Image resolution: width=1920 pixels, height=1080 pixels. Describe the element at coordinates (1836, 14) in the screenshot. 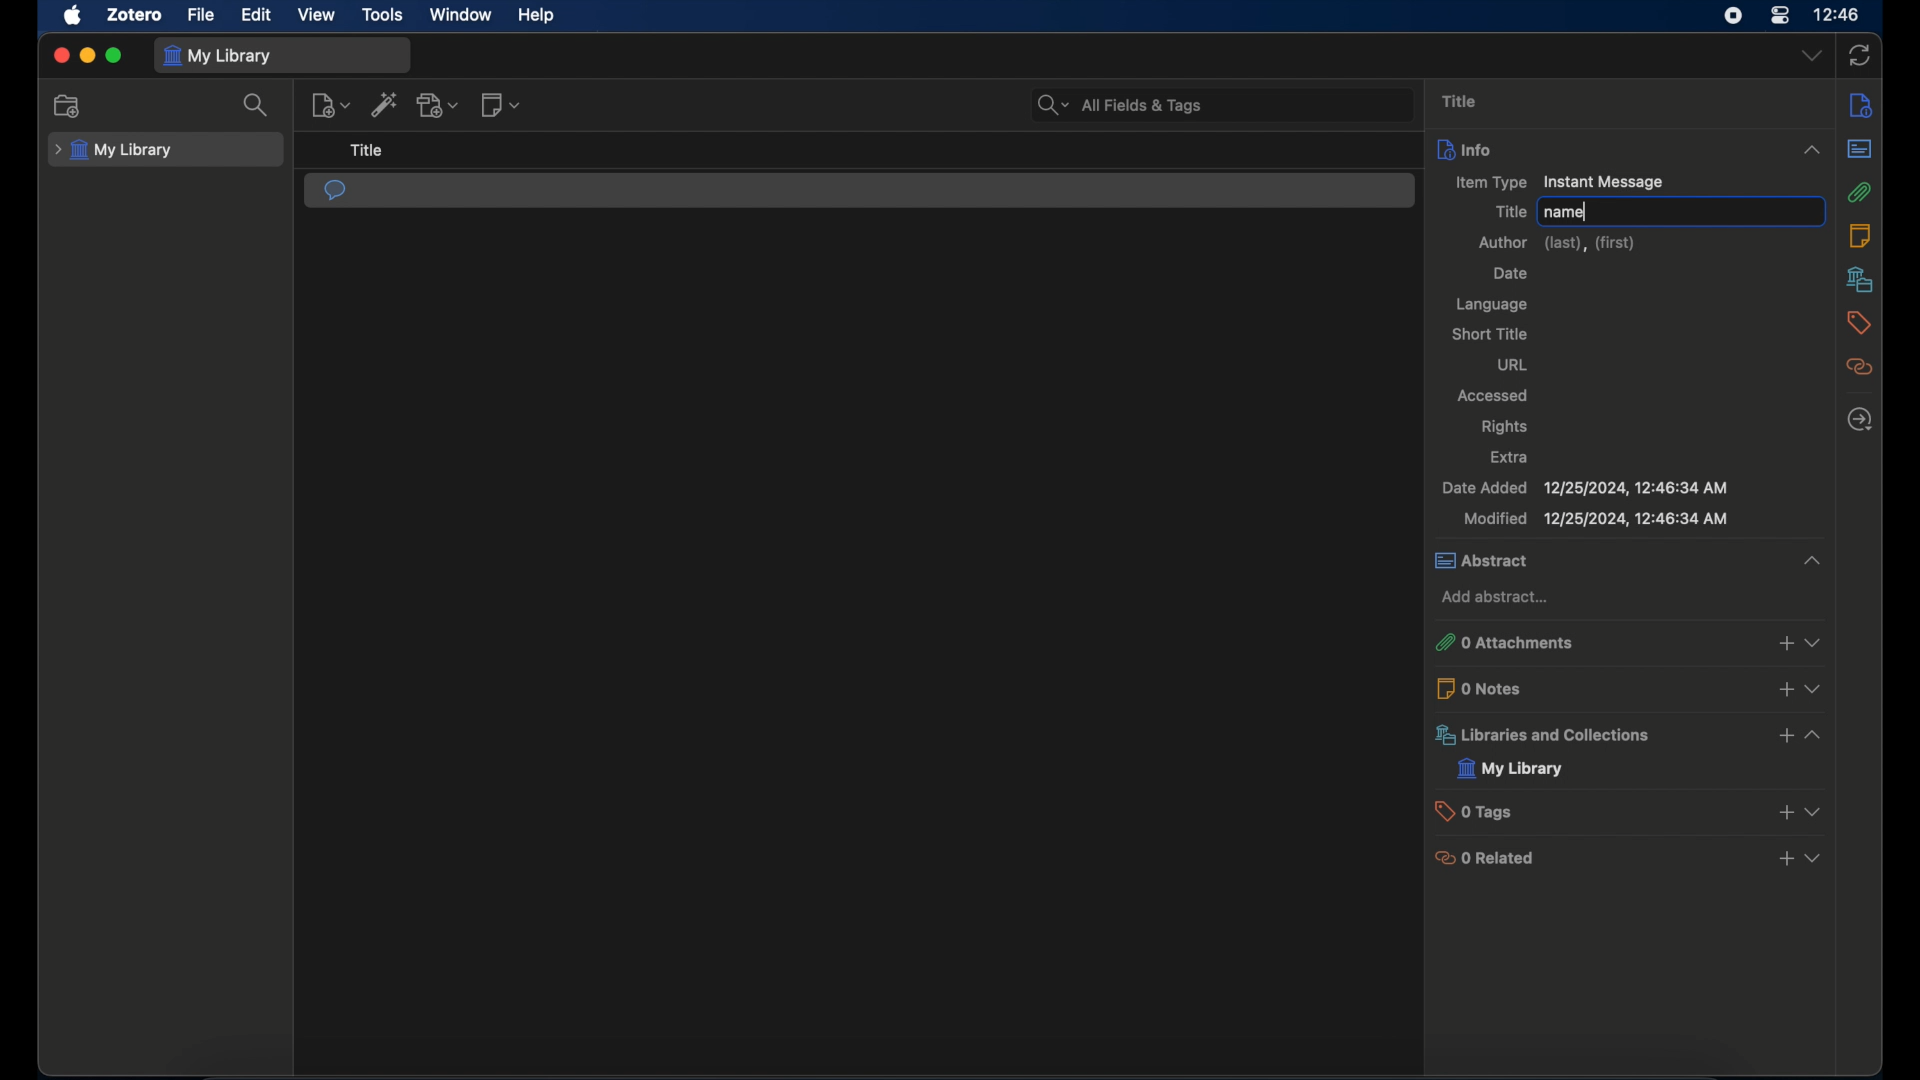

I see `time` at that location.